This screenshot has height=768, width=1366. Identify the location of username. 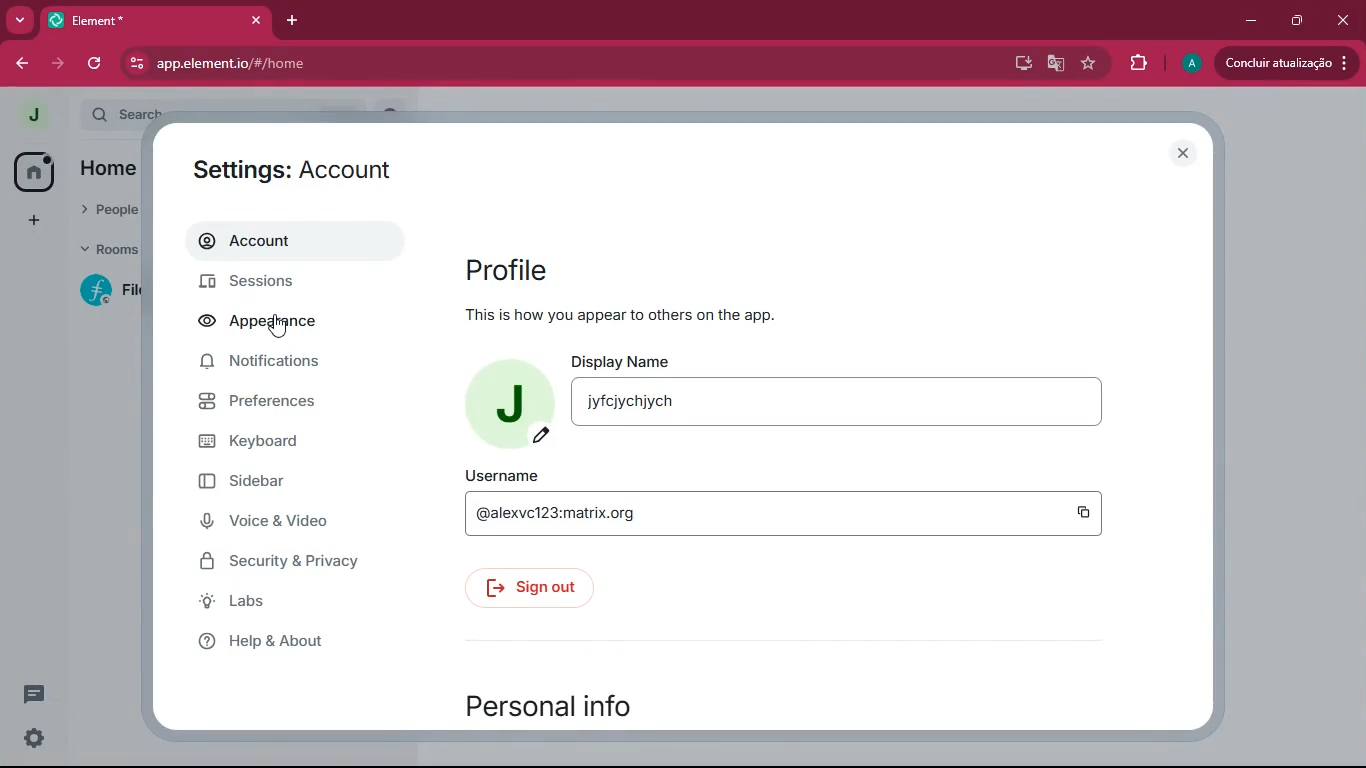
(803, 517).